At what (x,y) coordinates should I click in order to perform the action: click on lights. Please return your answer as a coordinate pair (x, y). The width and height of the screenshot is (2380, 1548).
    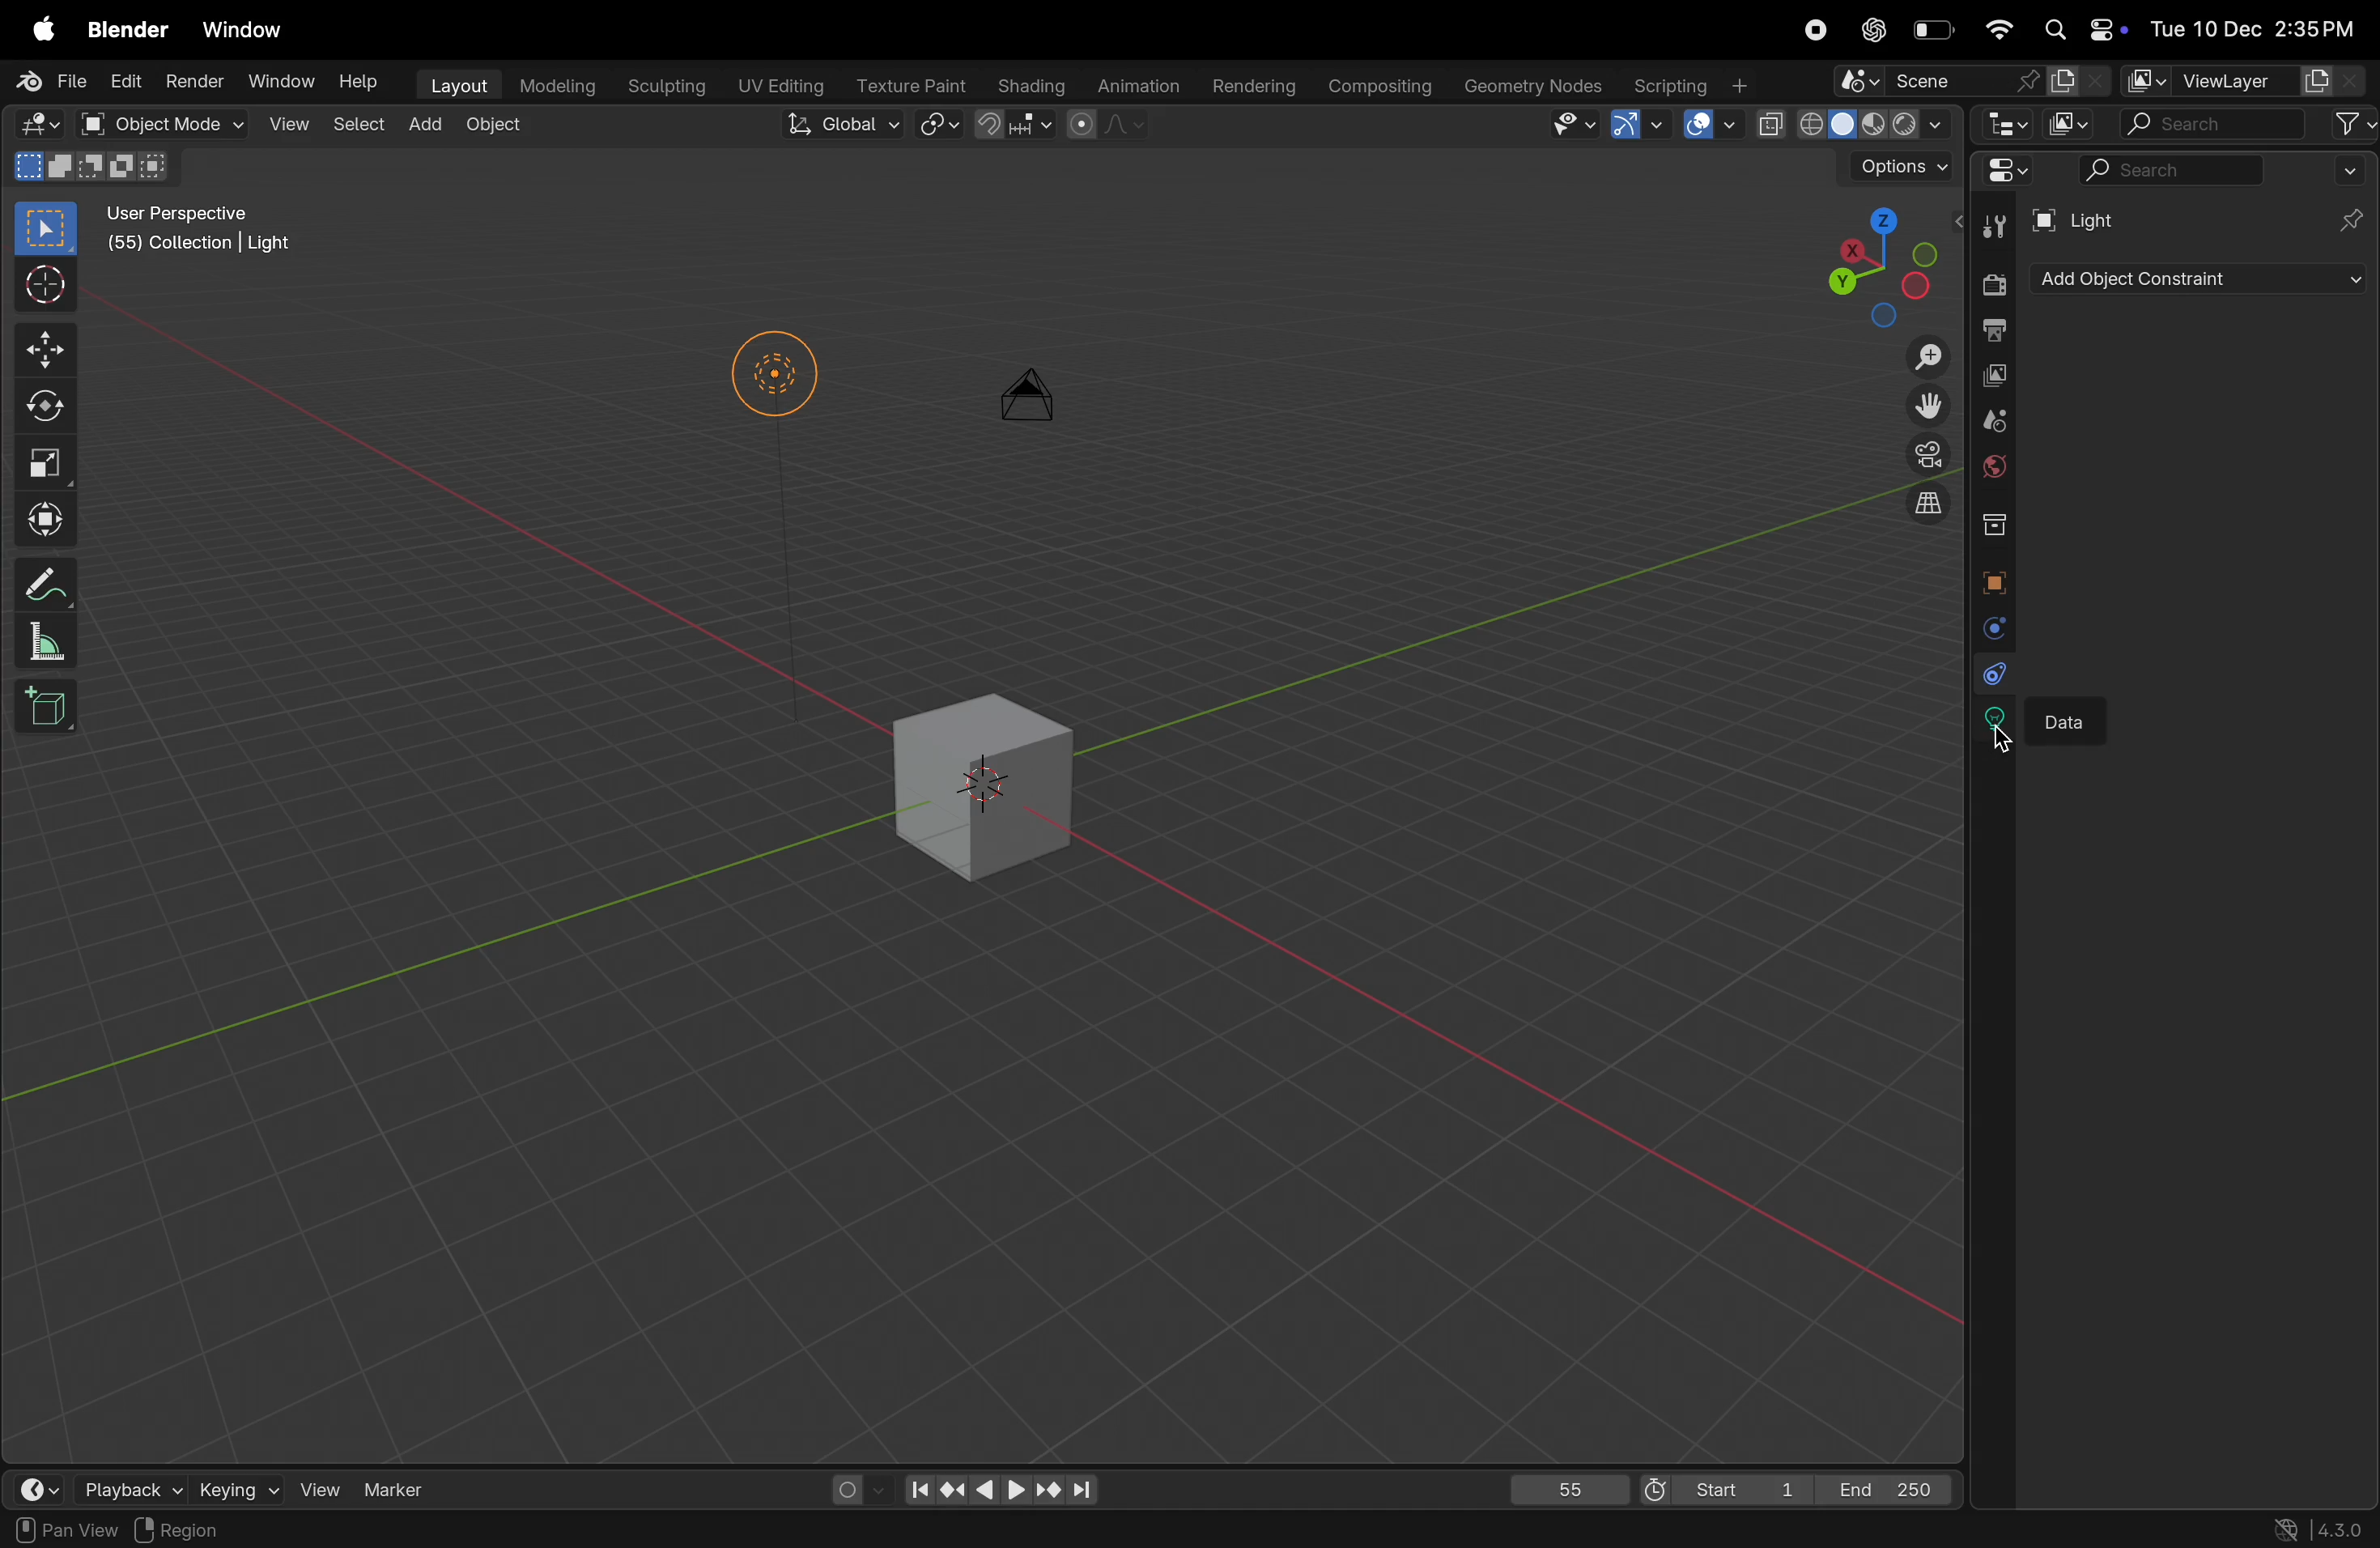
    Looking at the image, I should click on (1992, 721).